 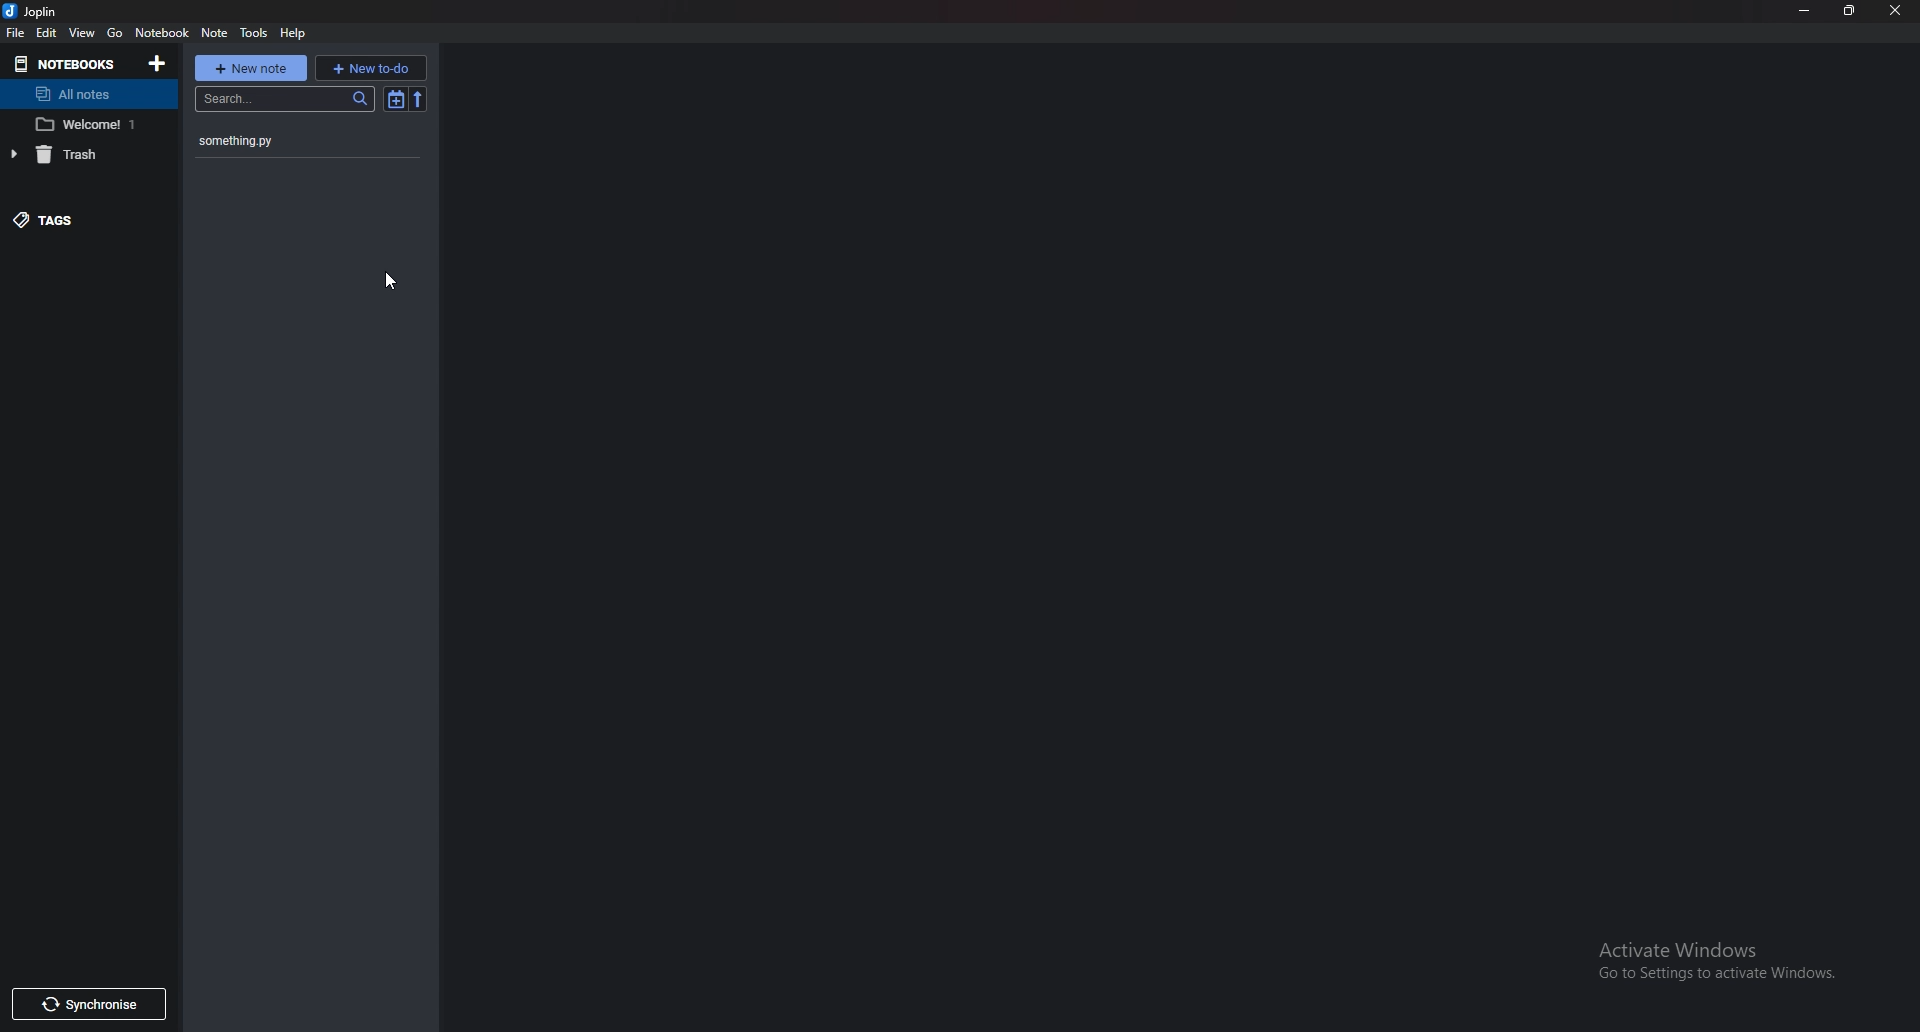 What do you see at coordinates (68, 221) in the screenshot?
I see `Tags` at bounding box center [68, 221].